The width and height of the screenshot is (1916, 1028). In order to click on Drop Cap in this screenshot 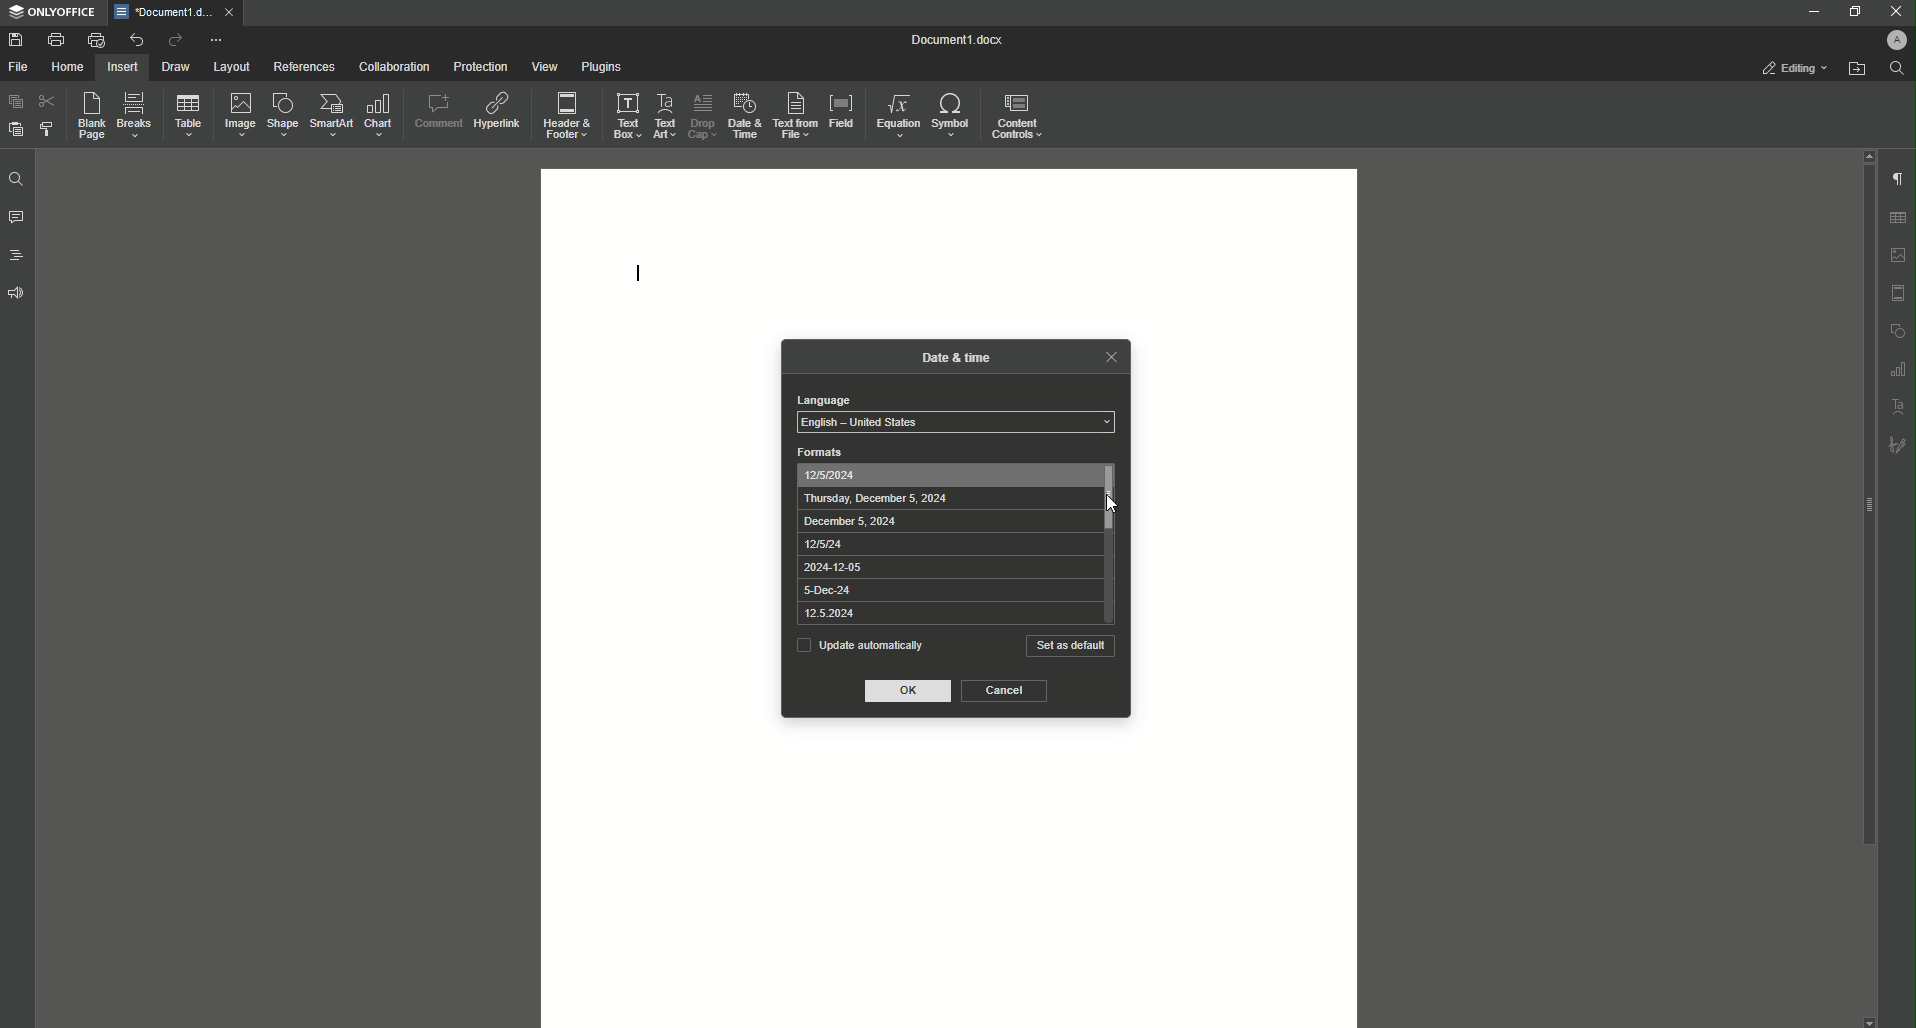, I will do `click(701, 114)`.